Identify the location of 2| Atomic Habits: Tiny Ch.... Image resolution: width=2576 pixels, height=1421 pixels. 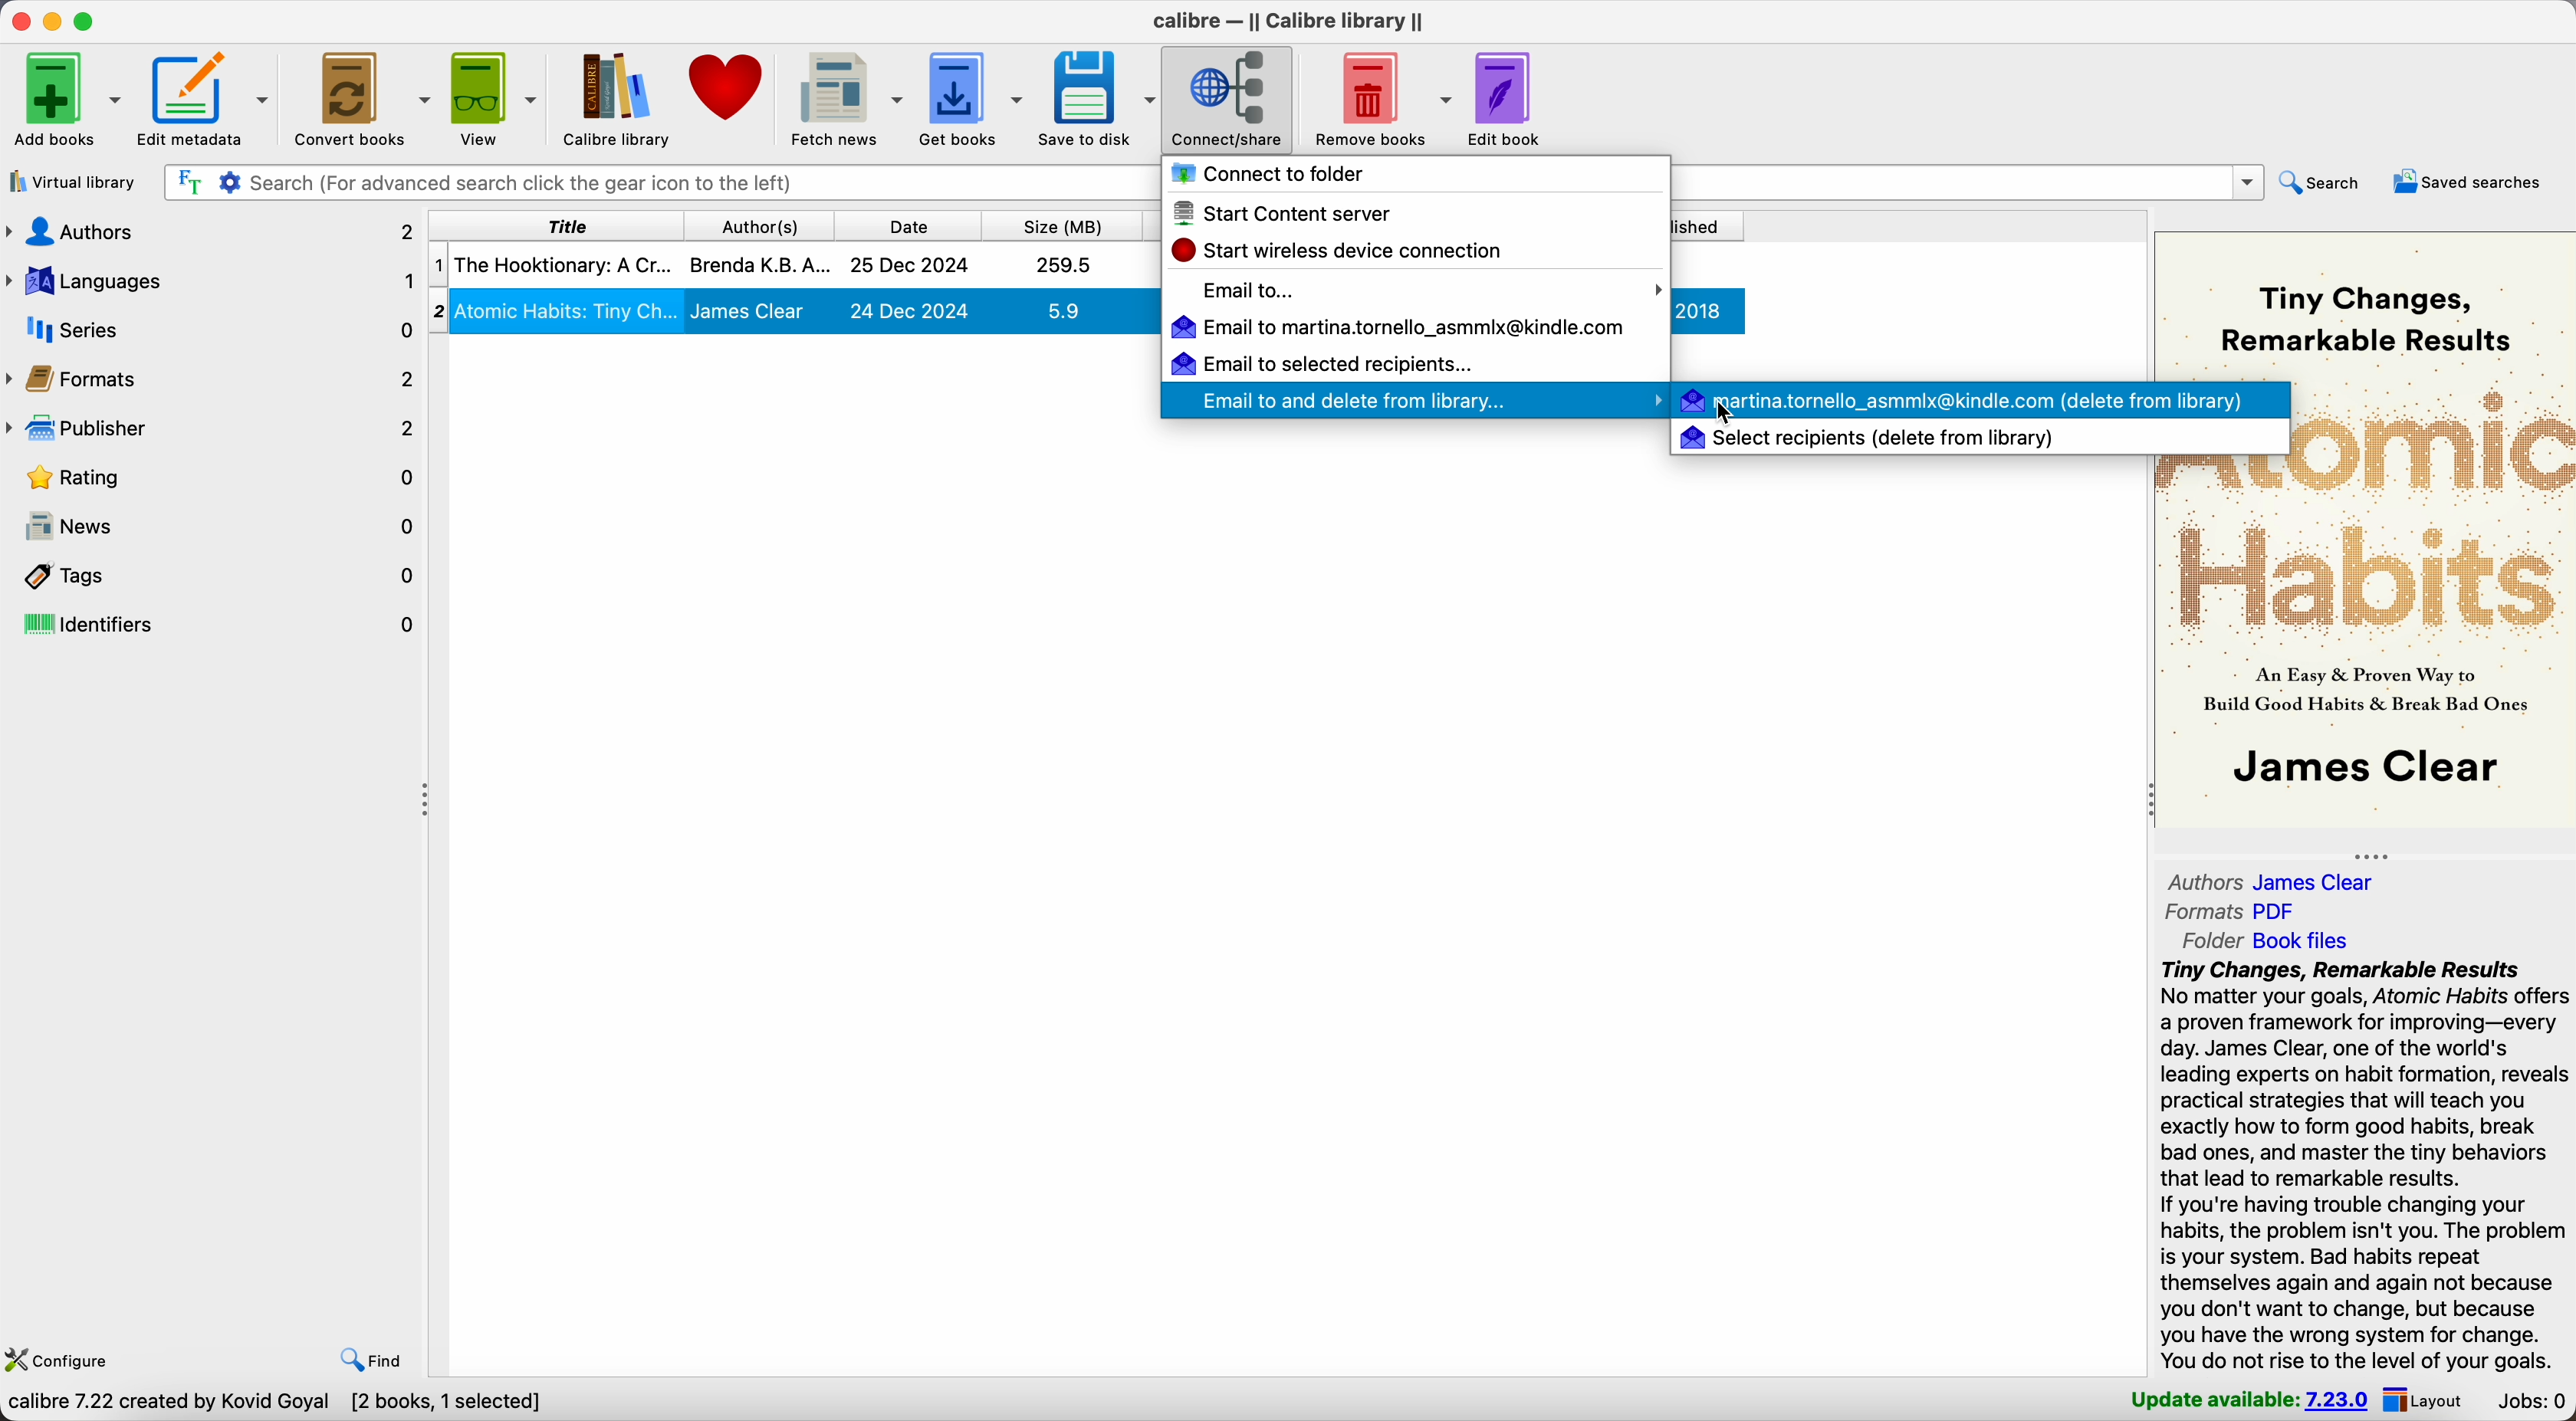
(568, 309).